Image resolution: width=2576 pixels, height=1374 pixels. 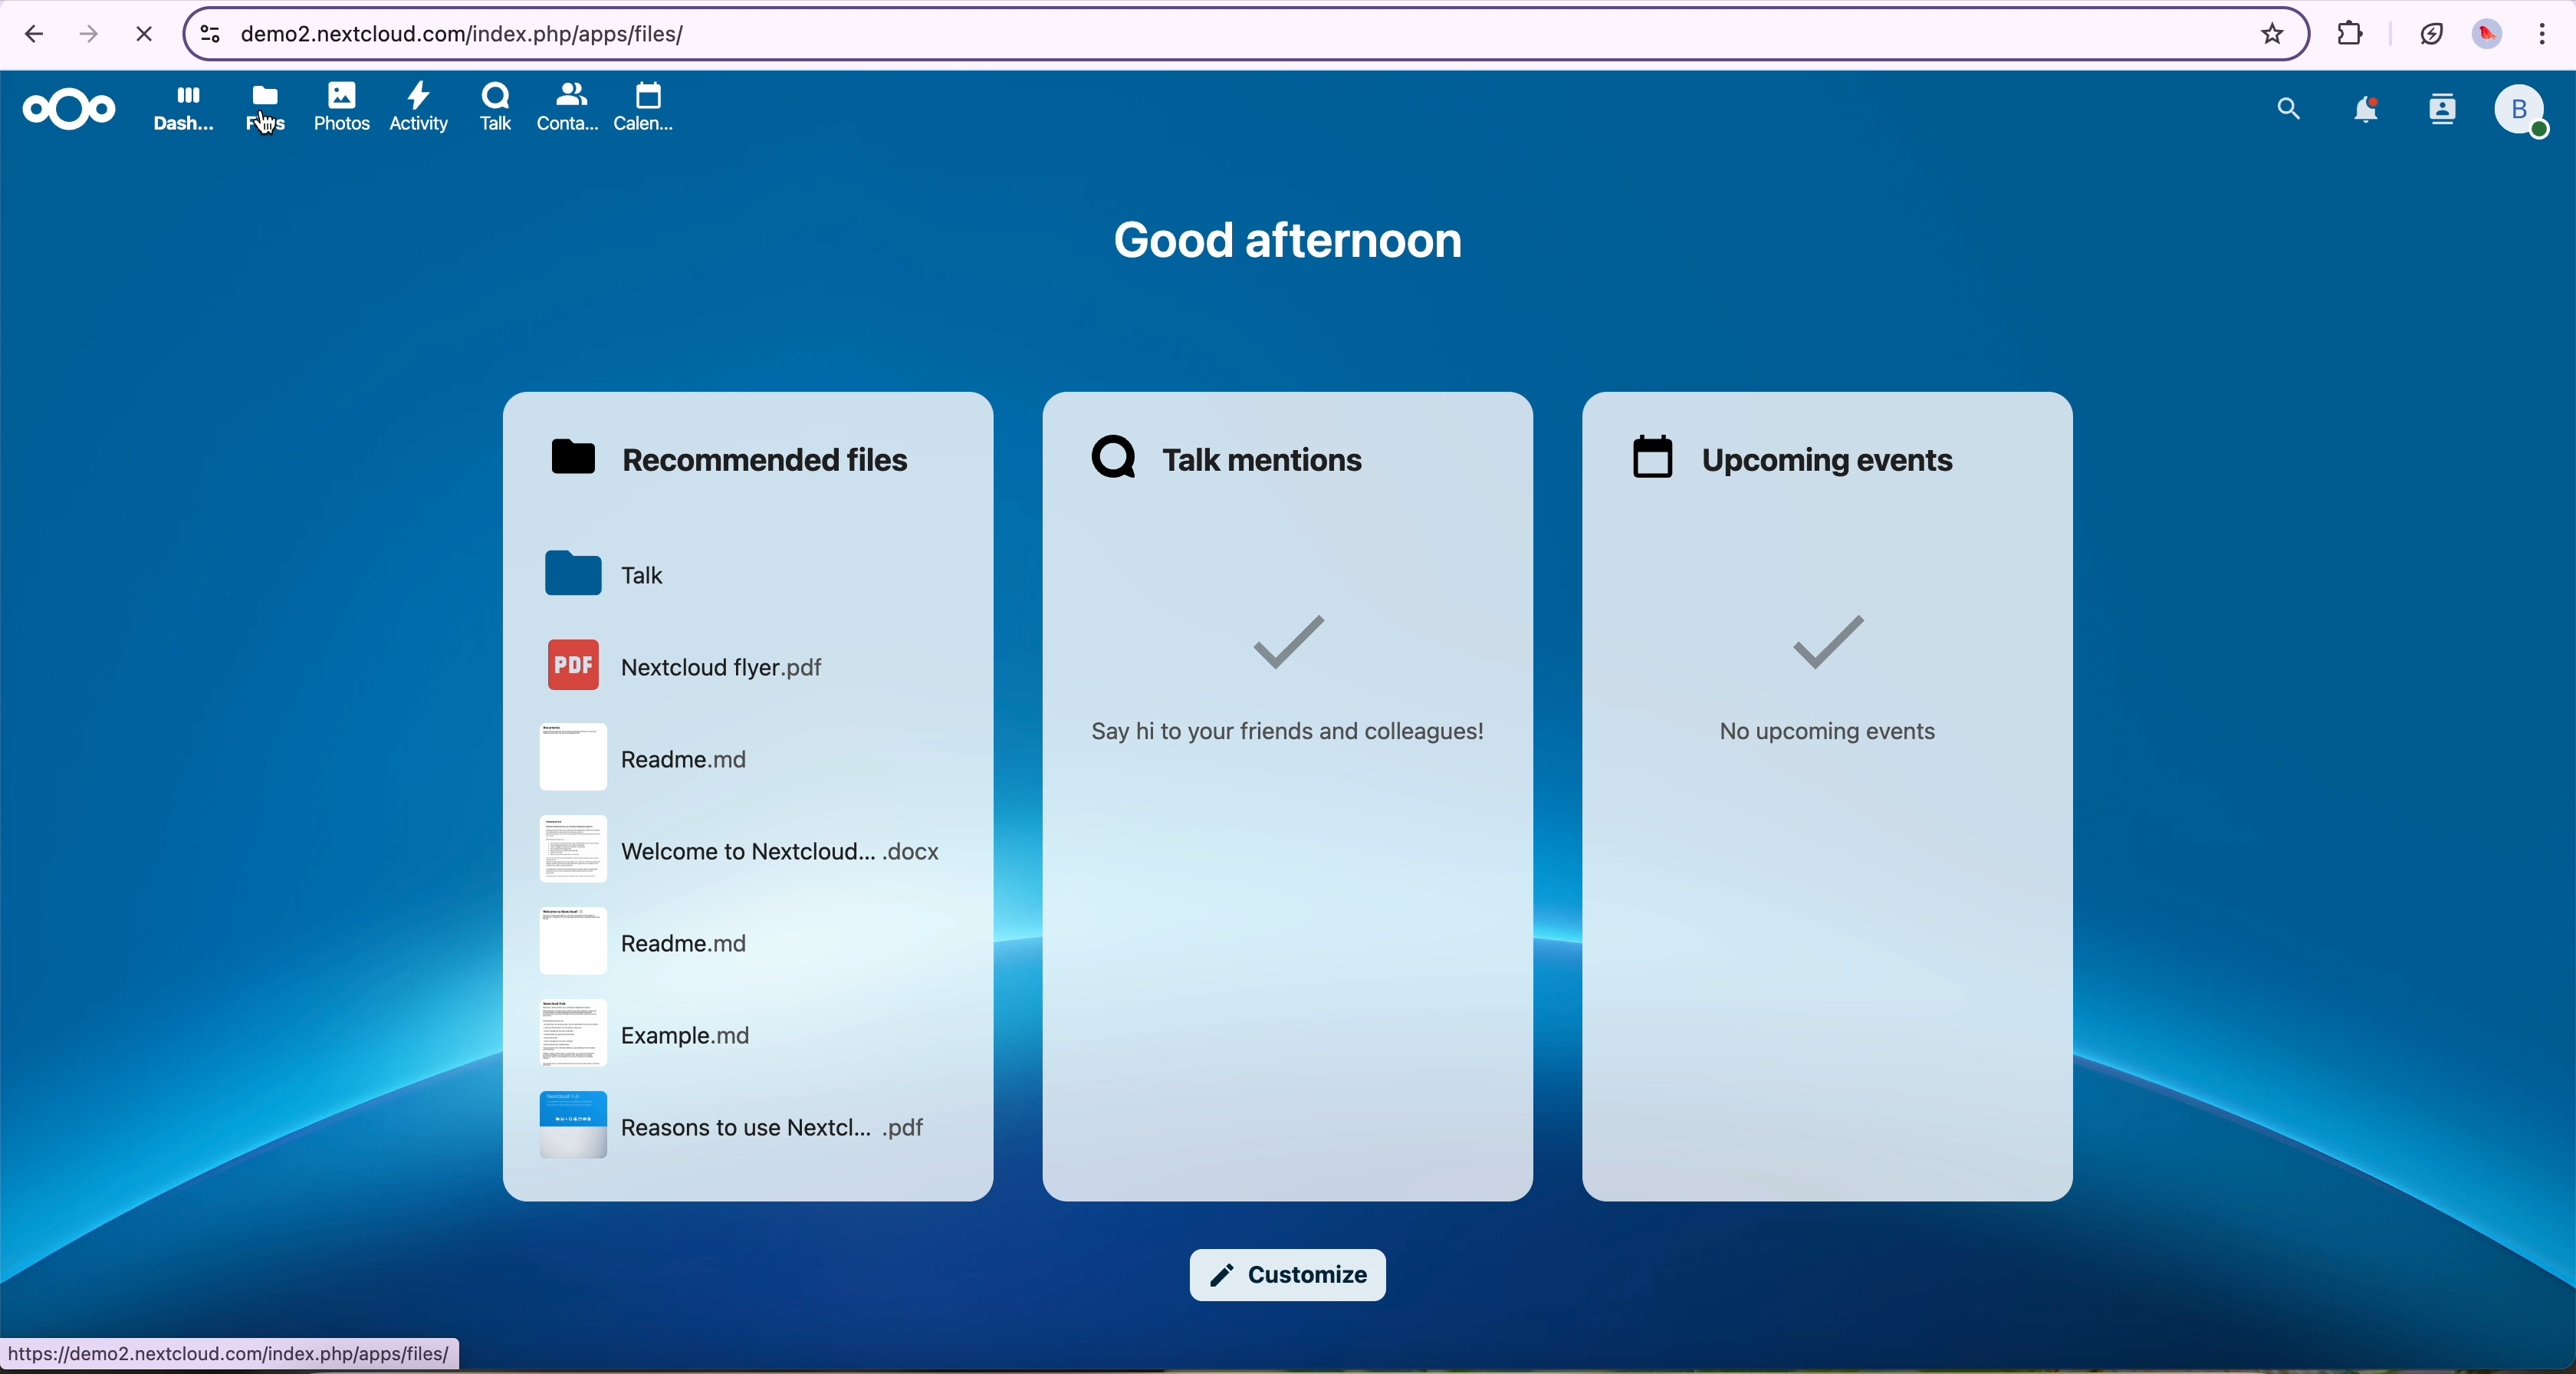 I want to click on Good Afternoon, so click(x=1289, y=237).